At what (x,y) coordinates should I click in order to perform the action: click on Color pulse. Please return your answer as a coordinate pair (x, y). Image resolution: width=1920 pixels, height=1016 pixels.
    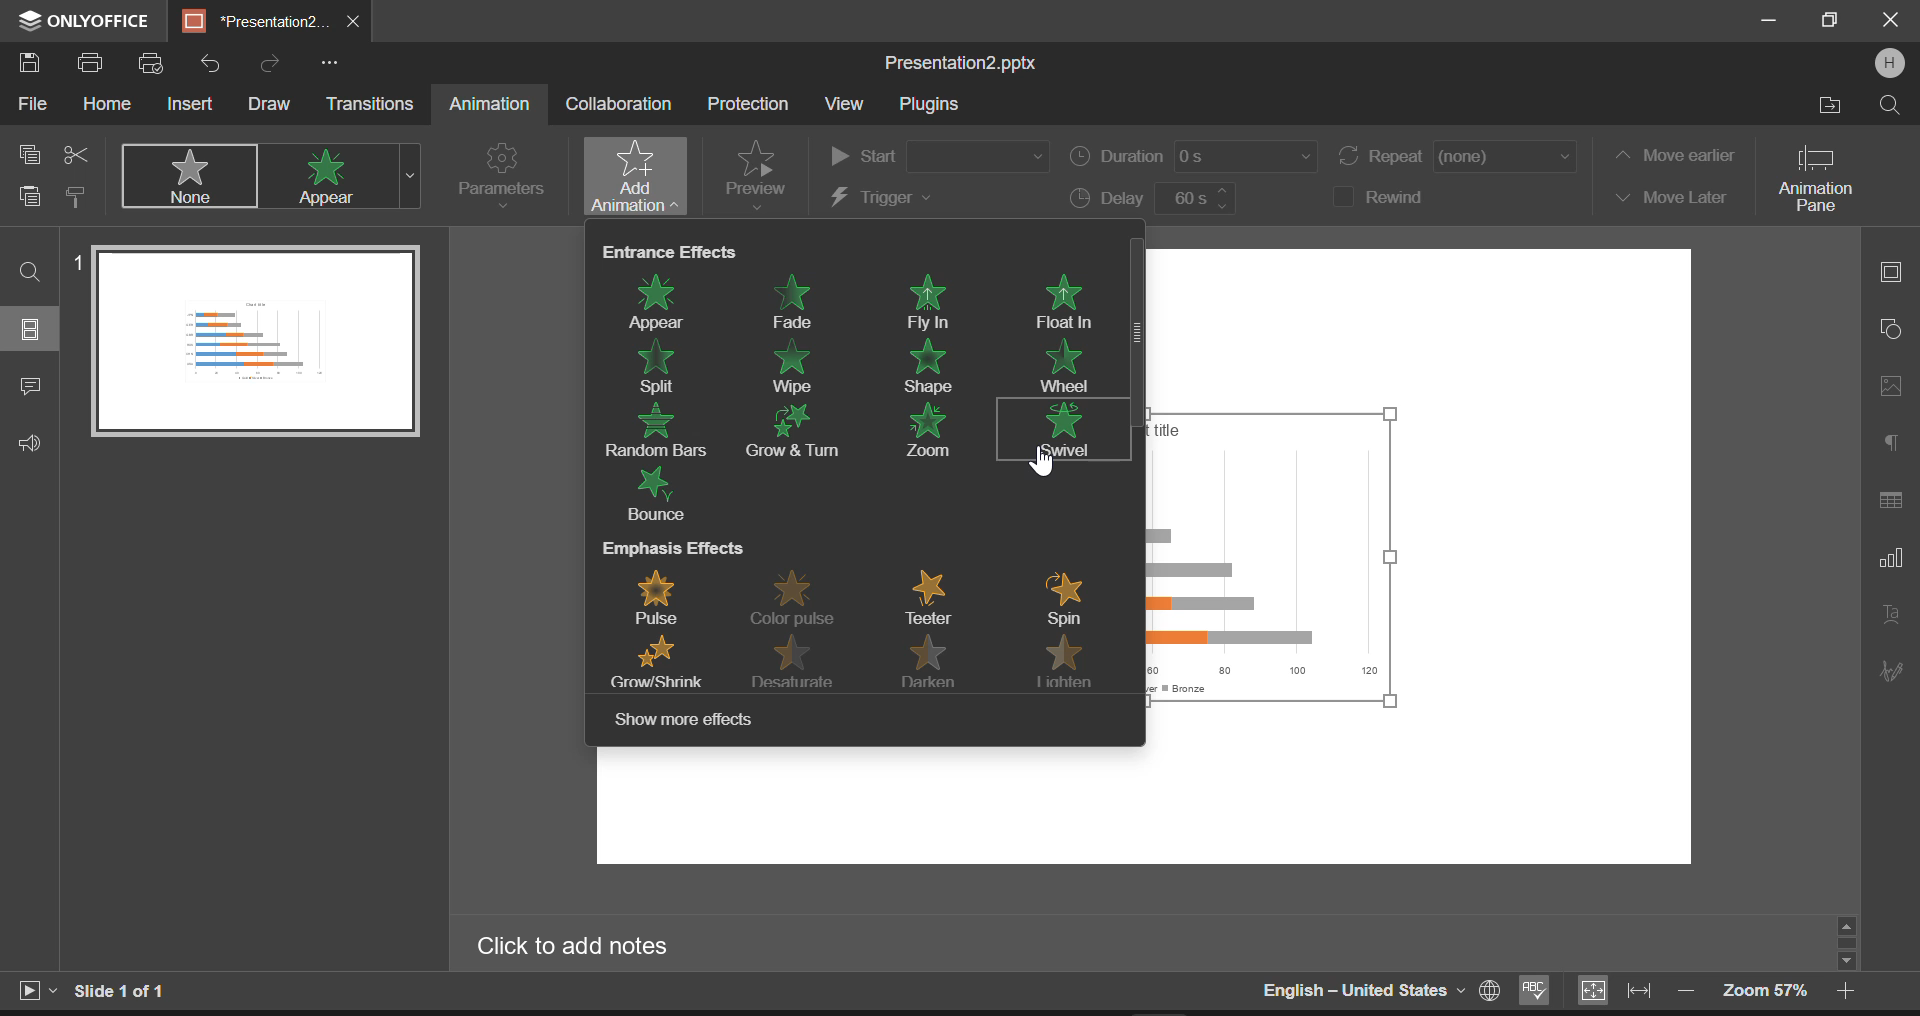
    Looking at the image, I should click on (802, 598).